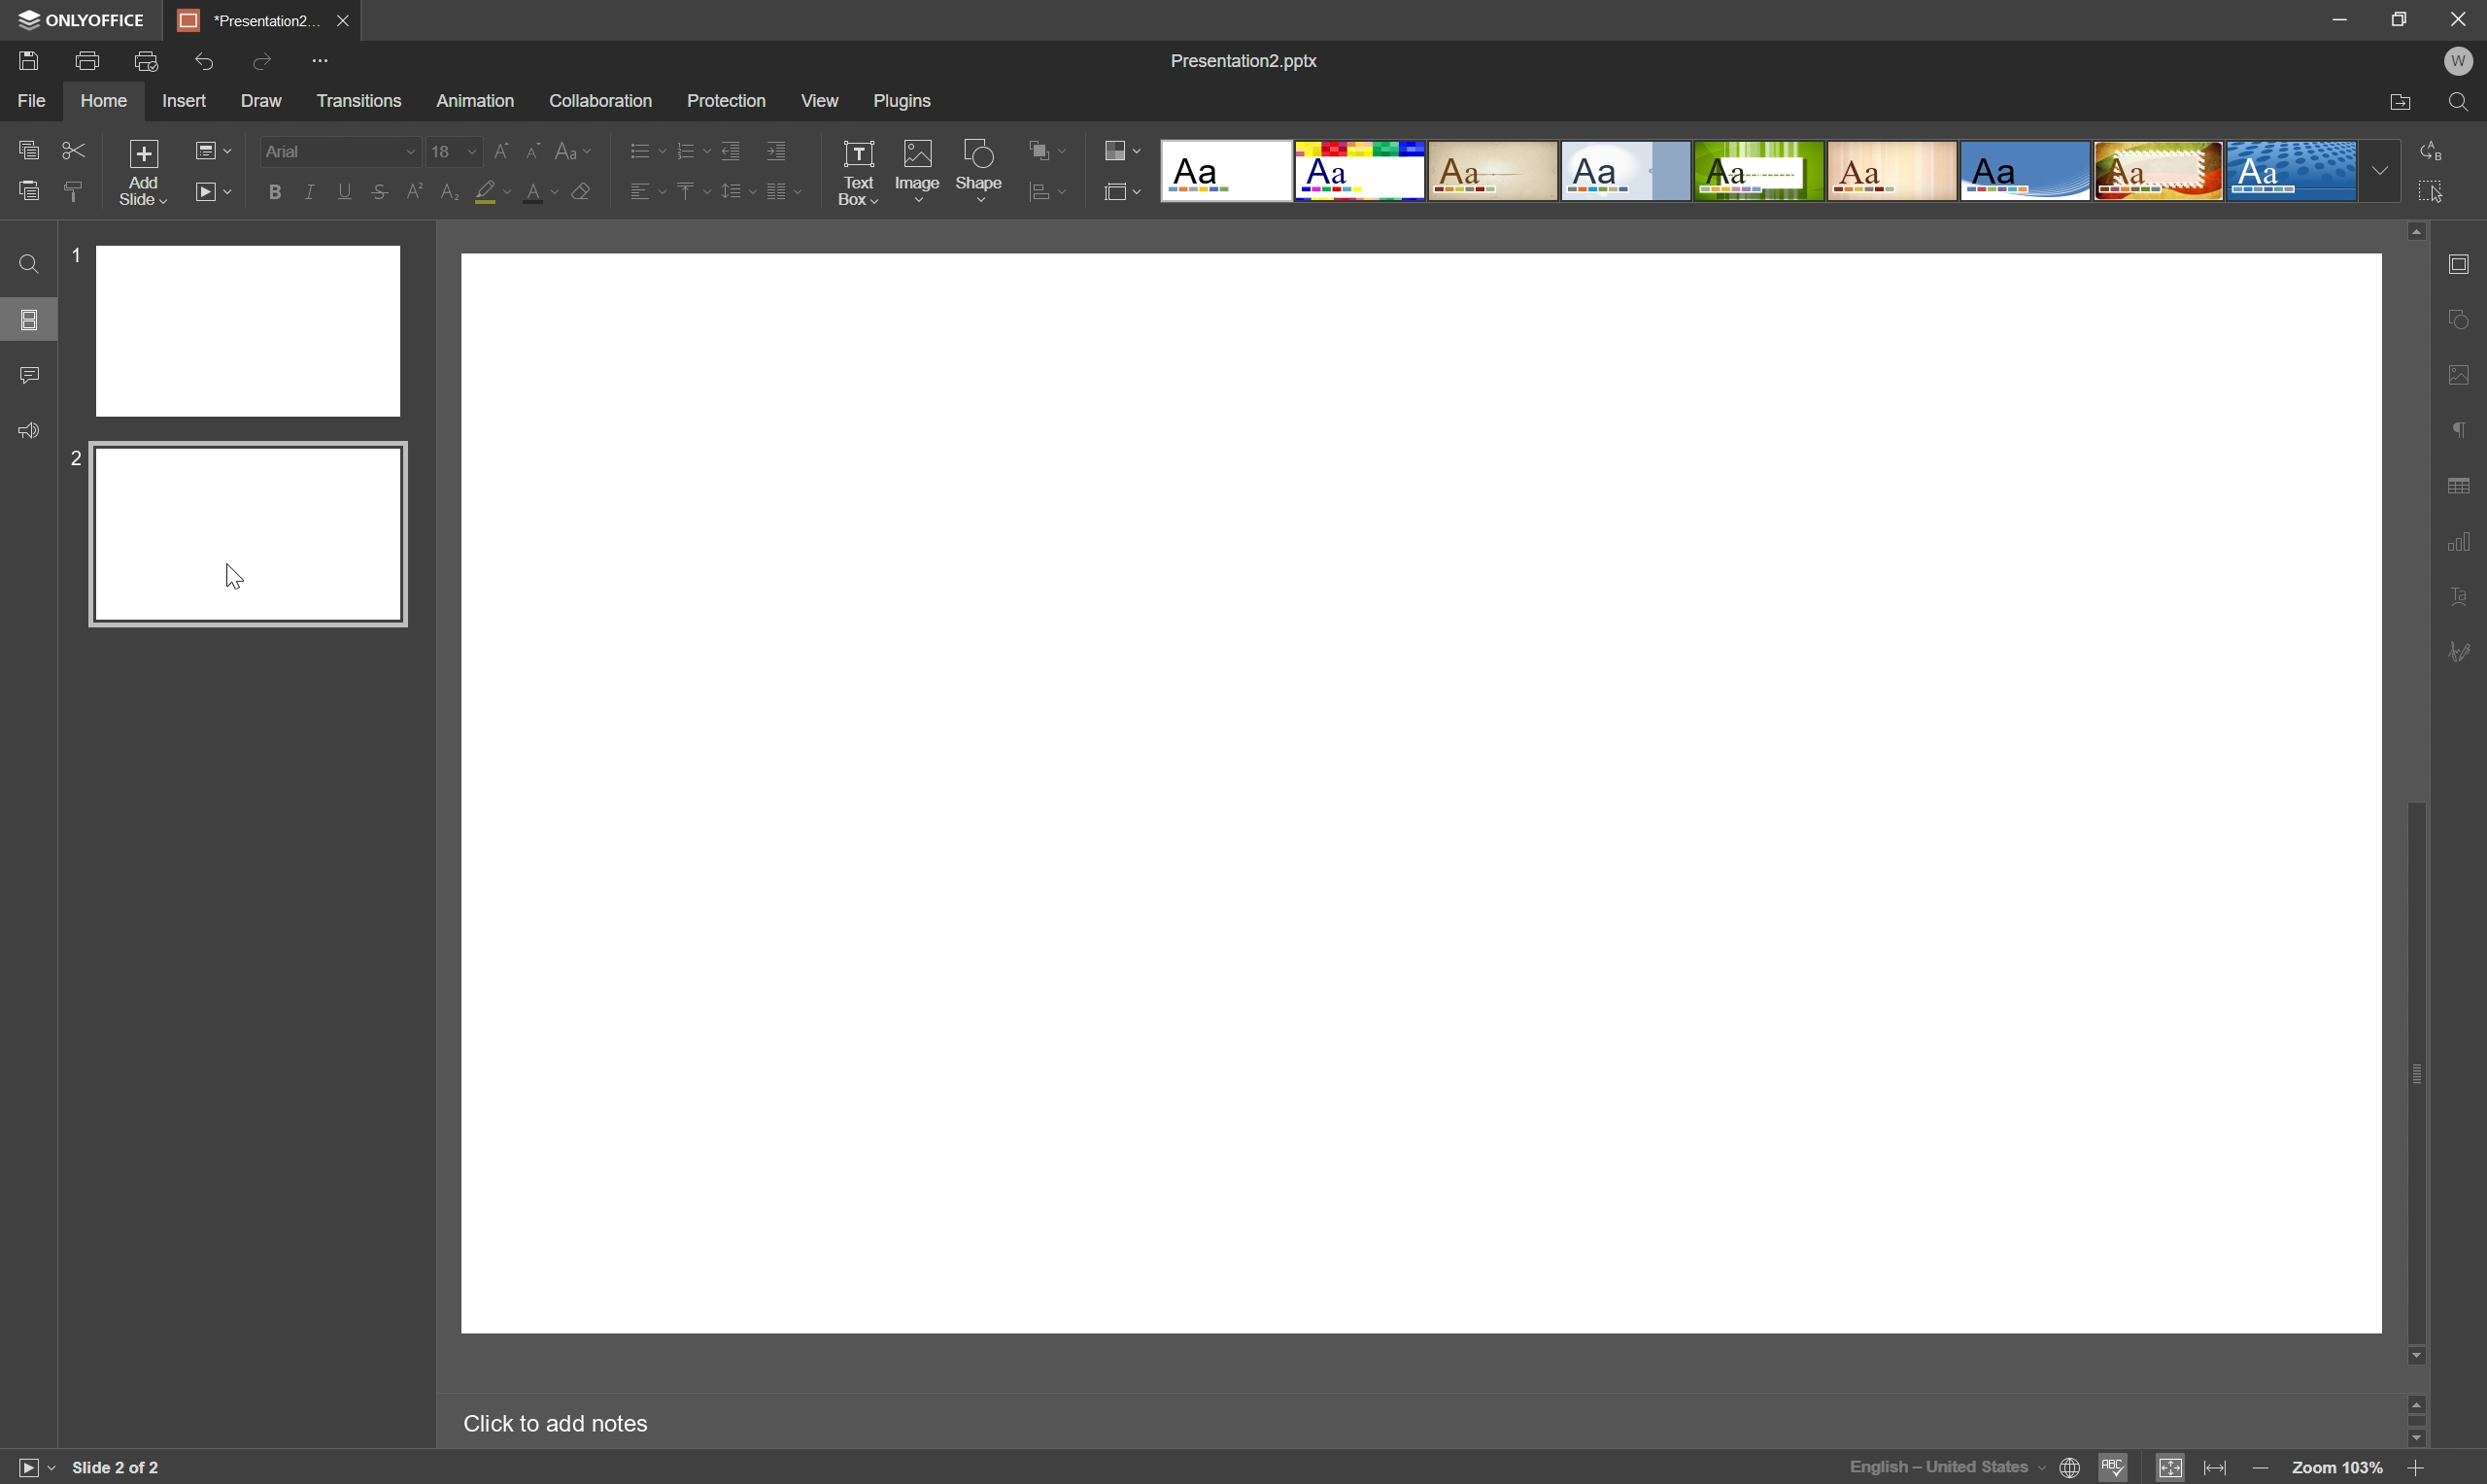 The width and height of the screenshot is (2487, 1484). What do you see at coordinates (569, 1420) in the screenshot?
I see `Click to add notes` at bounding box center [569, 1420].